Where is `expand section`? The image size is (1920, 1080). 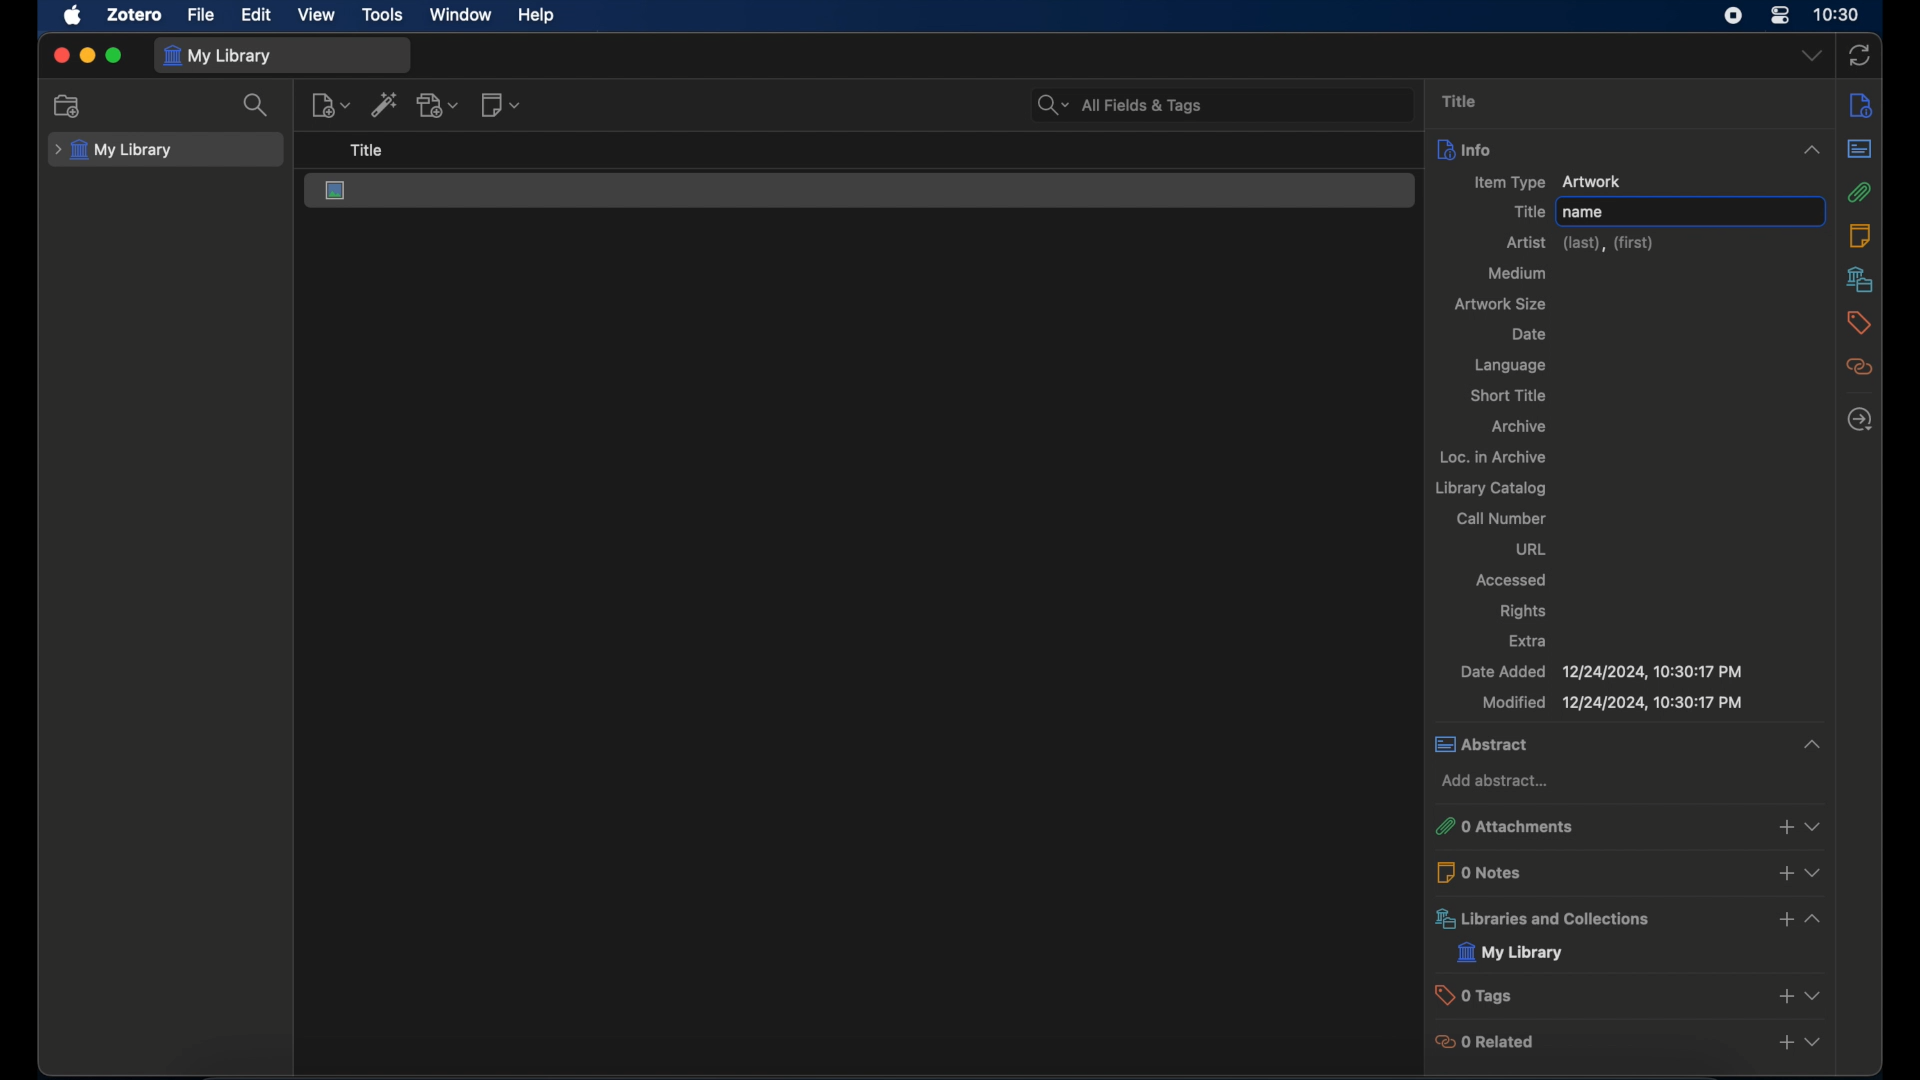
expand section is located at coordinates (1822, 924).